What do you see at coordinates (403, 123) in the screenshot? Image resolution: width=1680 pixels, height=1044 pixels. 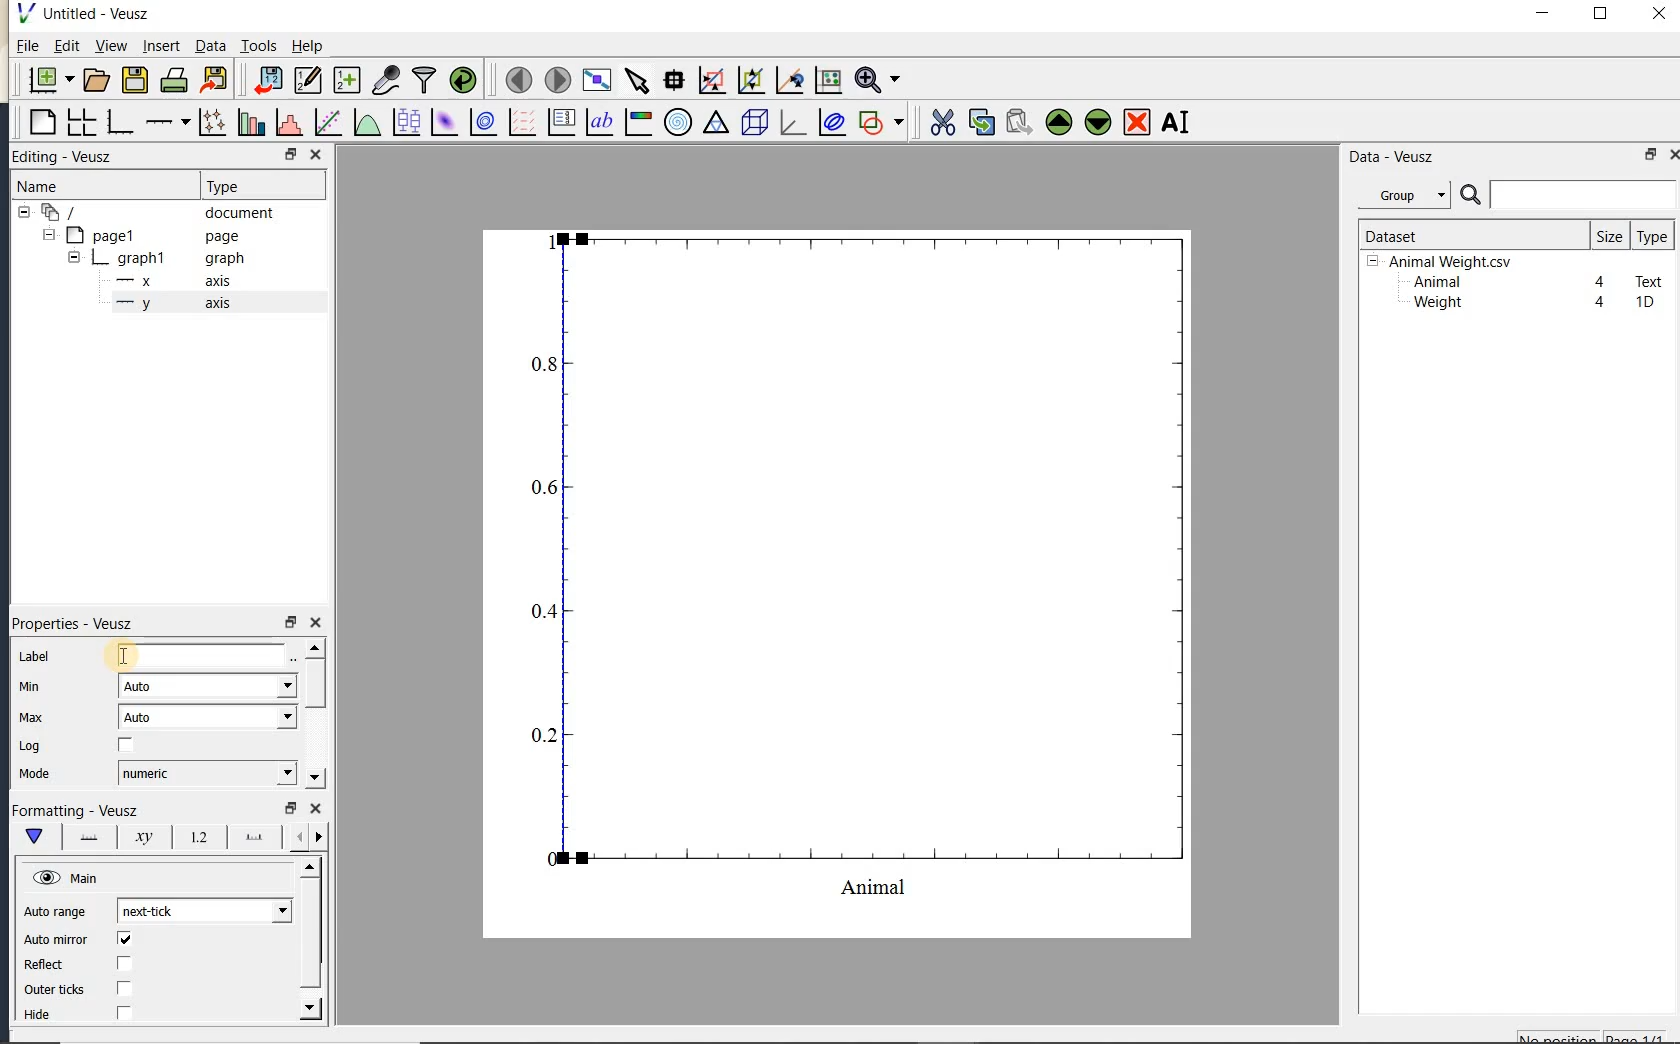 I see `plot box plots` at bounding box center [403, 123].